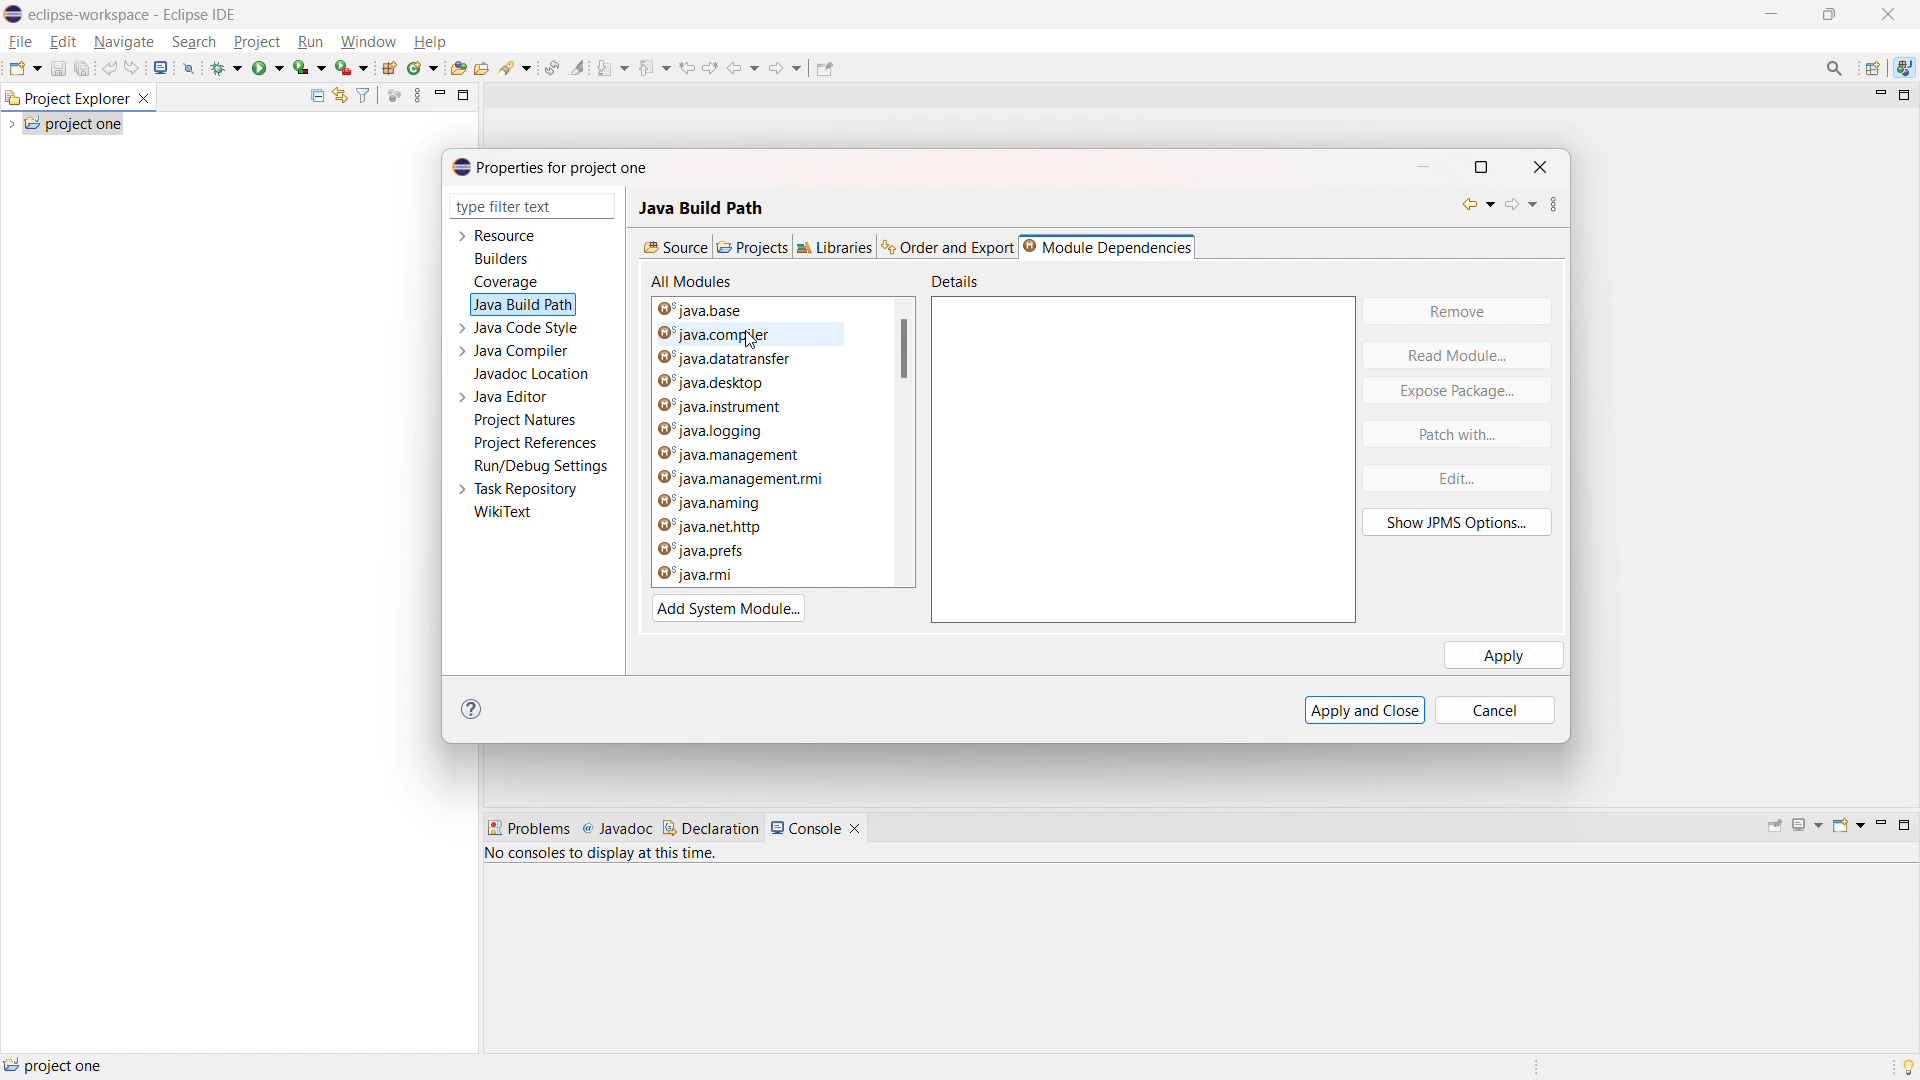 The image size is (1920, 1080). Describe the element at coordinates (1905, 96) in the screenshot. I see `maximize` at that location.